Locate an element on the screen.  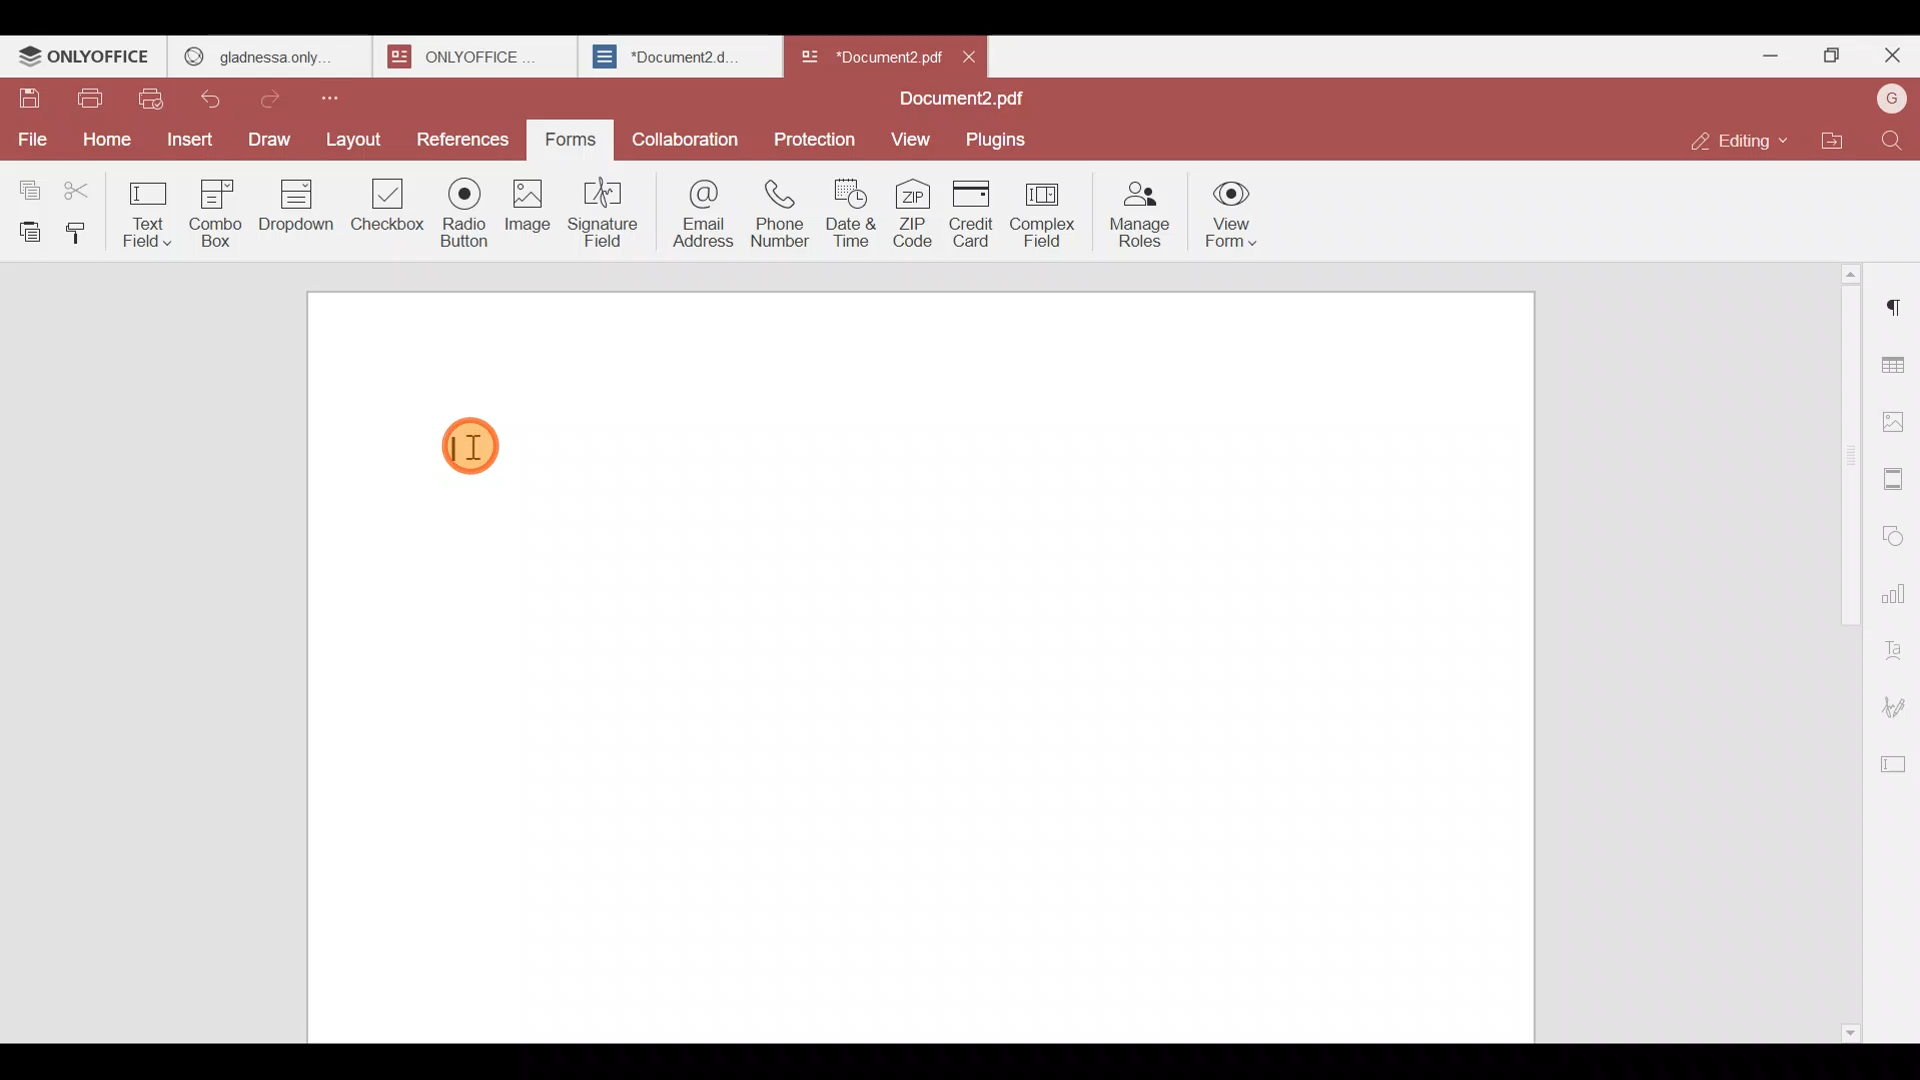
Close is located at coordinates (1891, 60).